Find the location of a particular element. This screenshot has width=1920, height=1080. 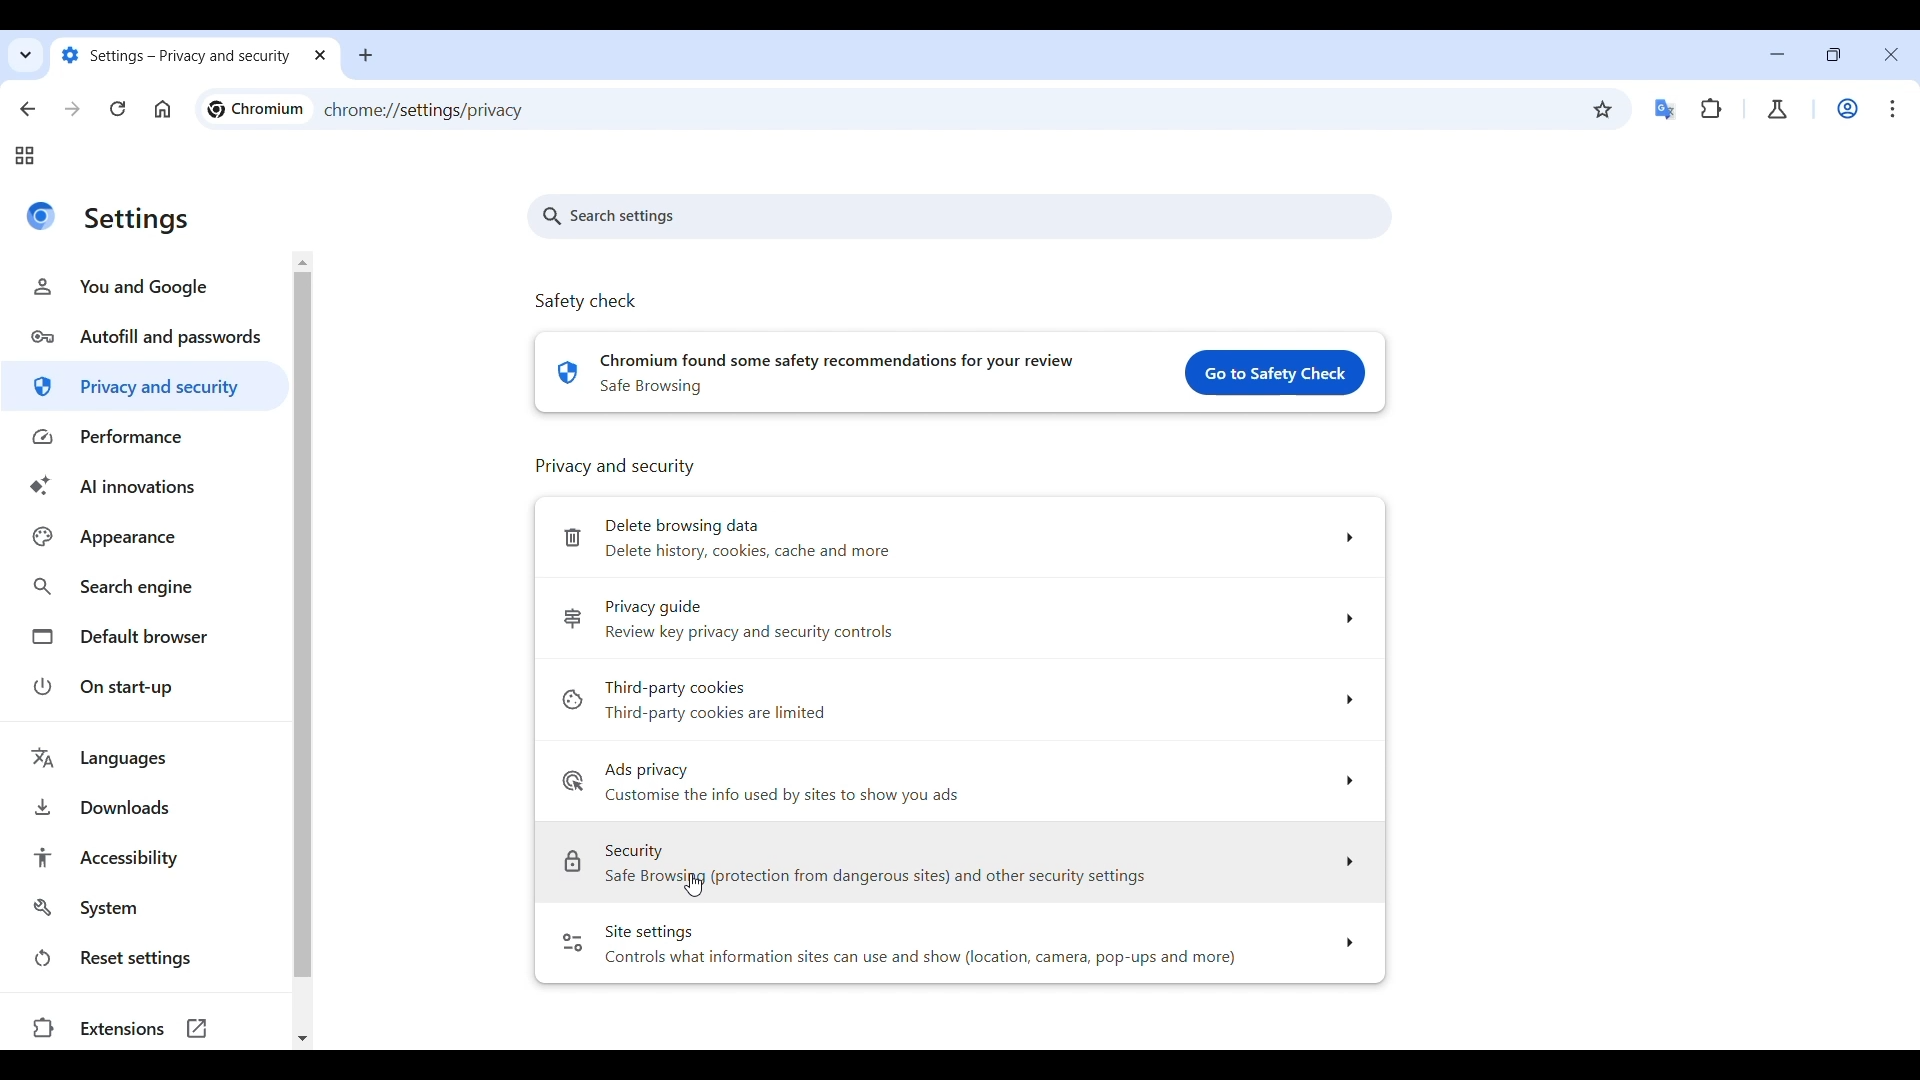

Close interface is located at coordinates (1891, 55).